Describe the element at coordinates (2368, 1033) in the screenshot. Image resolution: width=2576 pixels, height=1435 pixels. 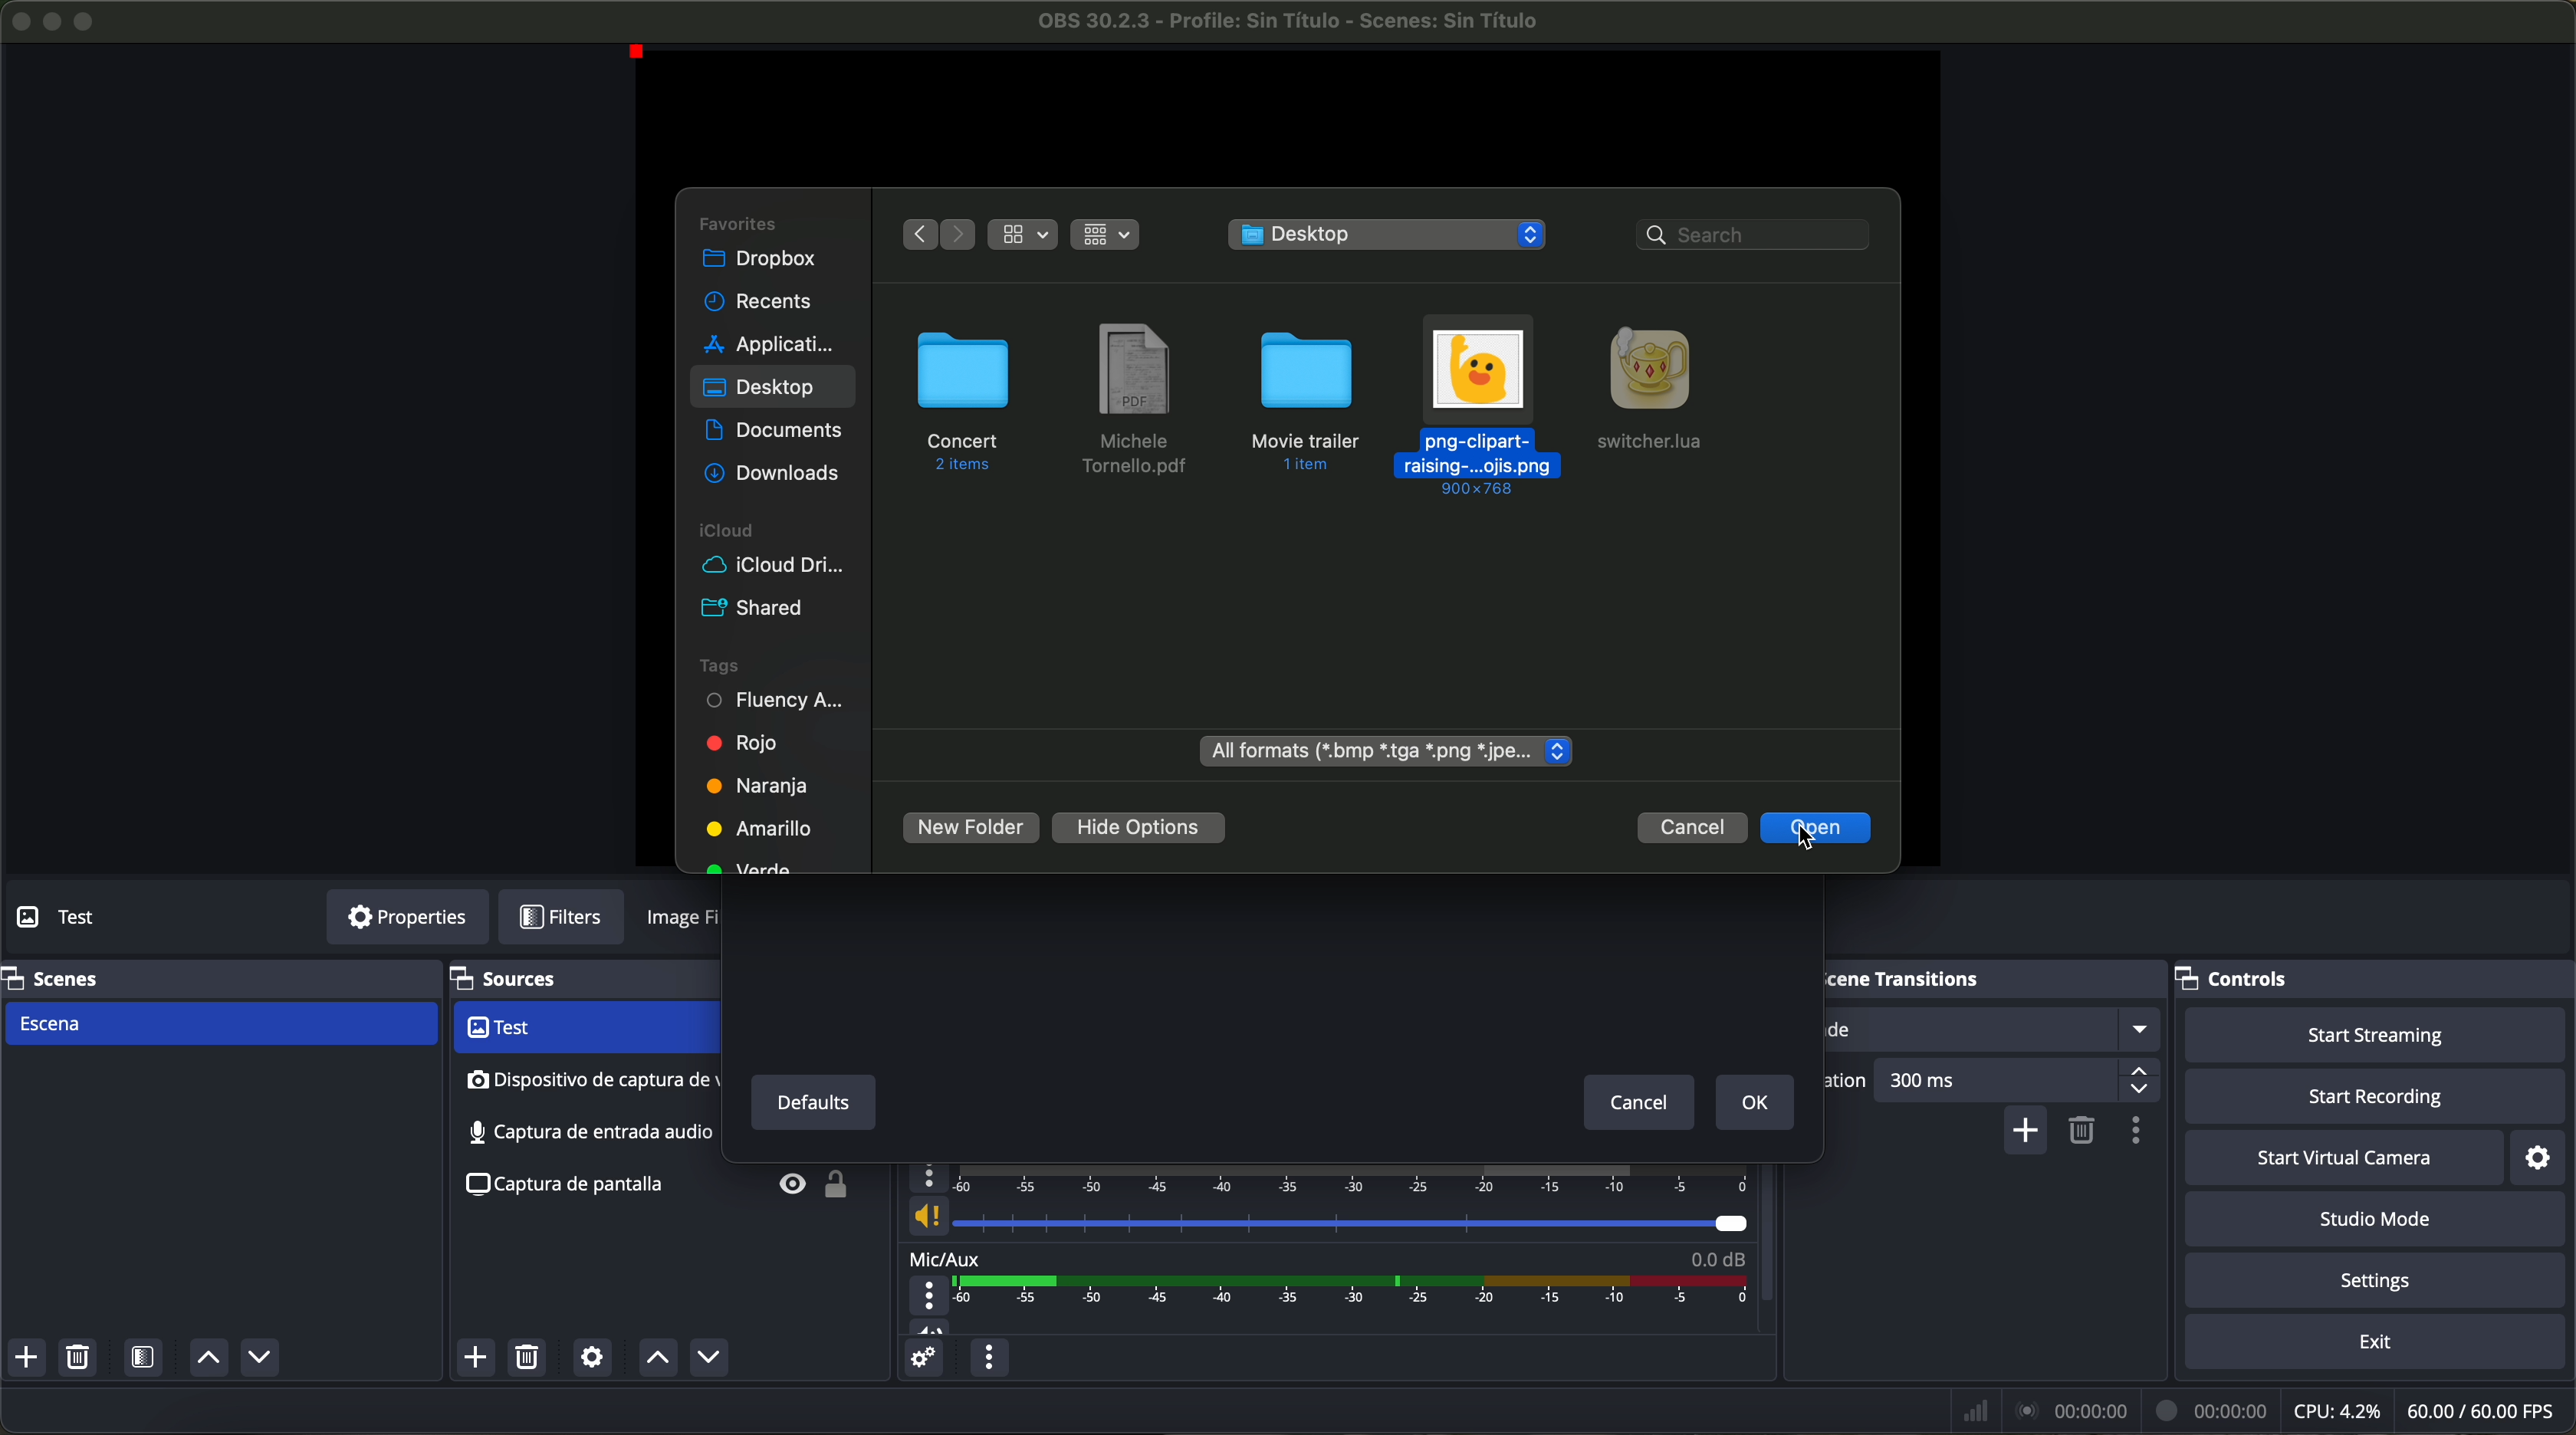
I see `start streaming` at that location.